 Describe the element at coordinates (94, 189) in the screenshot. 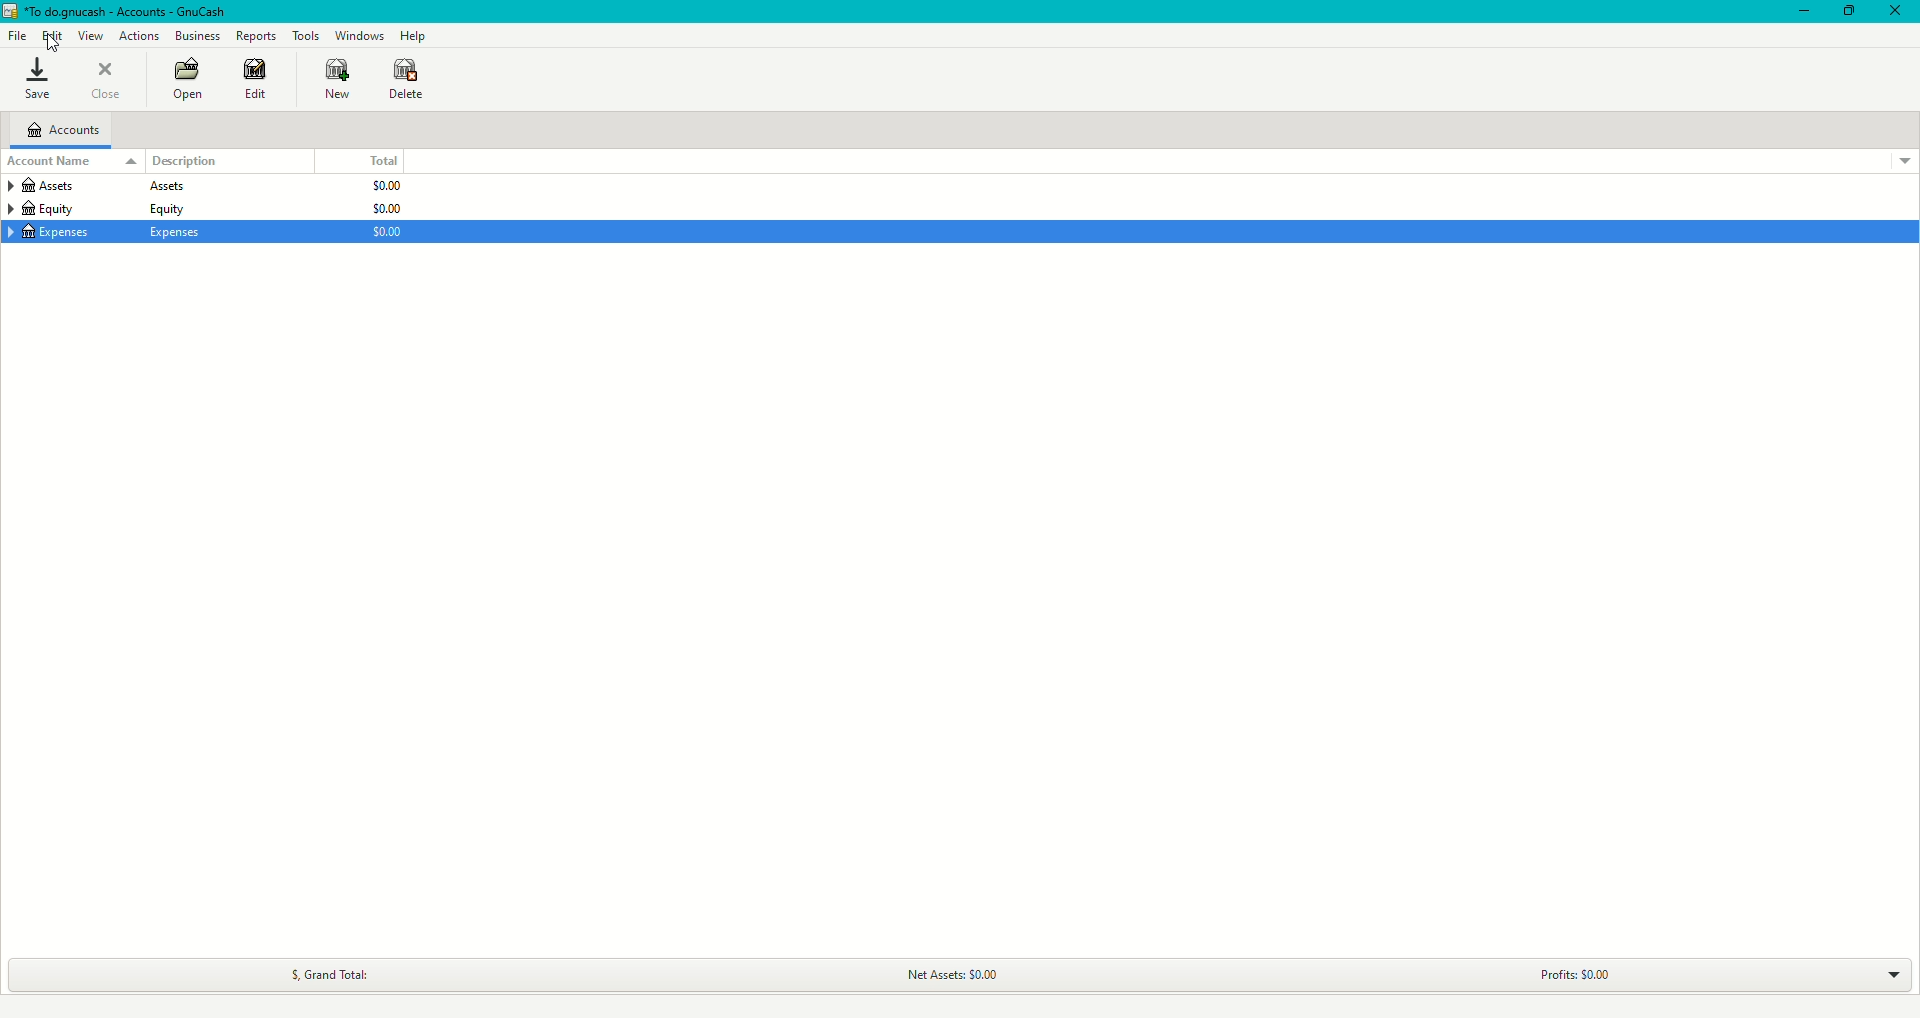

I see `Assets` at that location.